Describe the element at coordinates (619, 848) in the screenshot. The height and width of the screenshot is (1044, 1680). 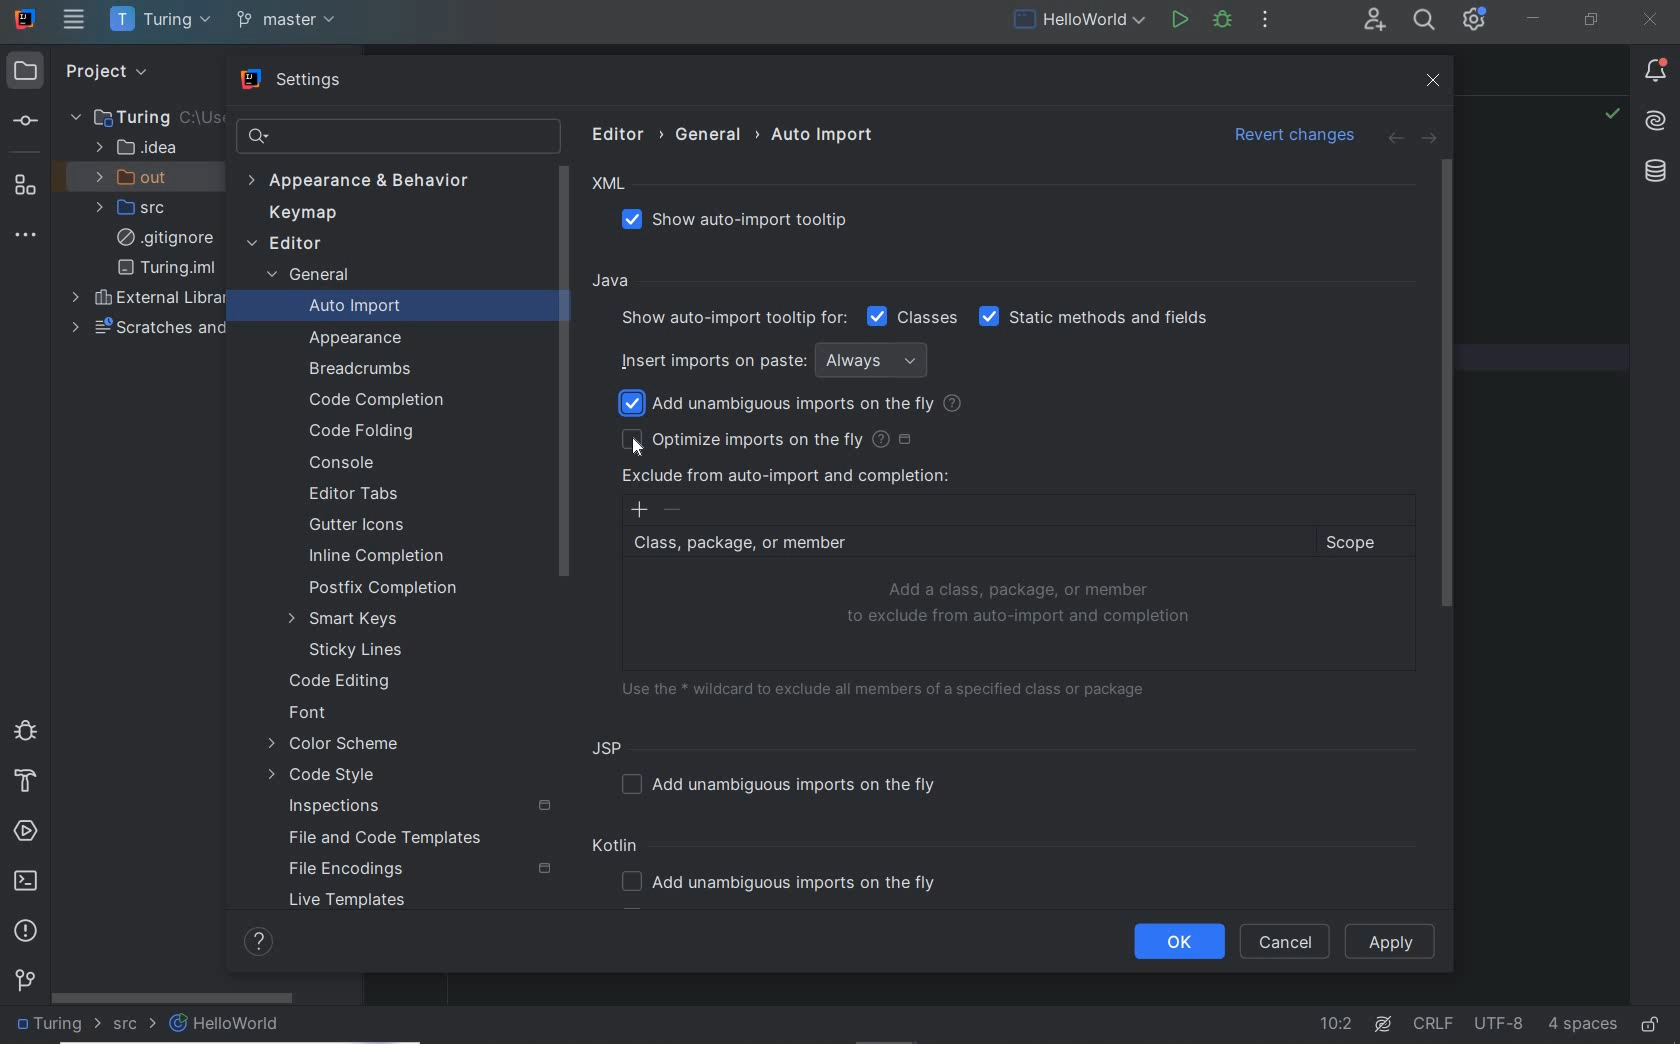
I see `KOTLIN` at that location.